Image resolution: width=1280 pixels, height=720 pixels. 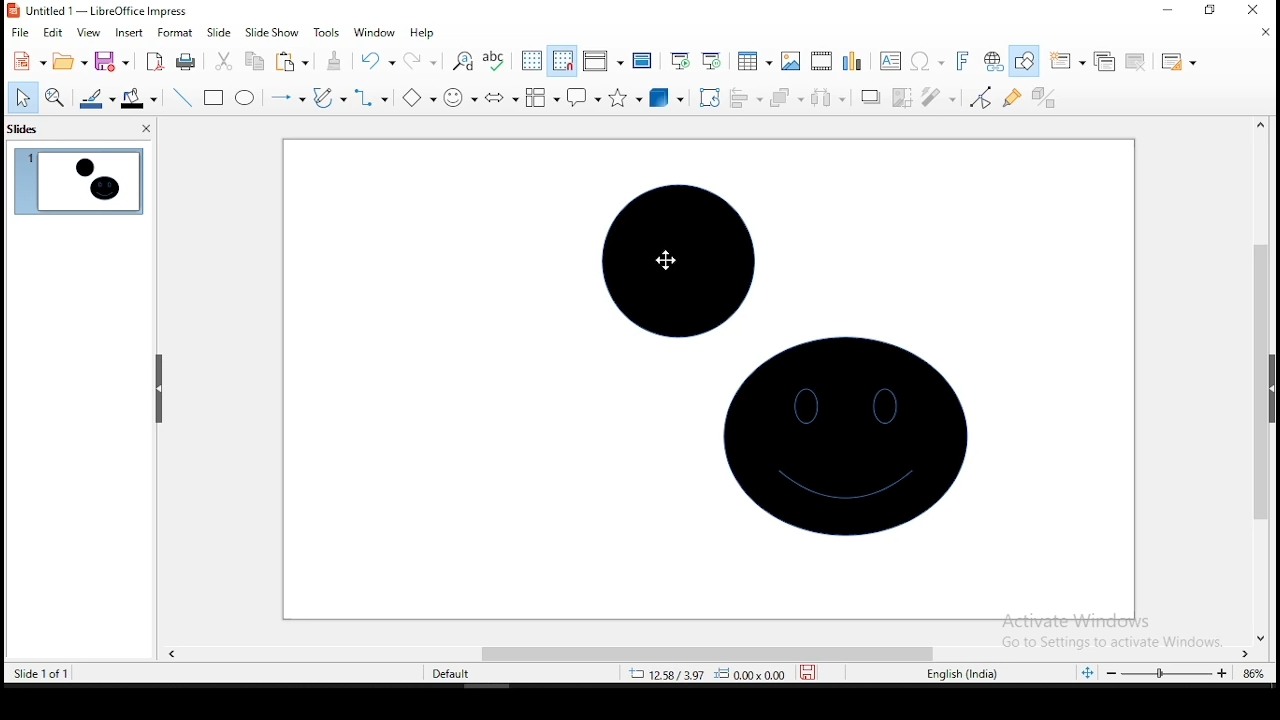 What do you see at coordinates (641, 61) in the screenshot?
I see `master slide` at bounding box center [641, 61].